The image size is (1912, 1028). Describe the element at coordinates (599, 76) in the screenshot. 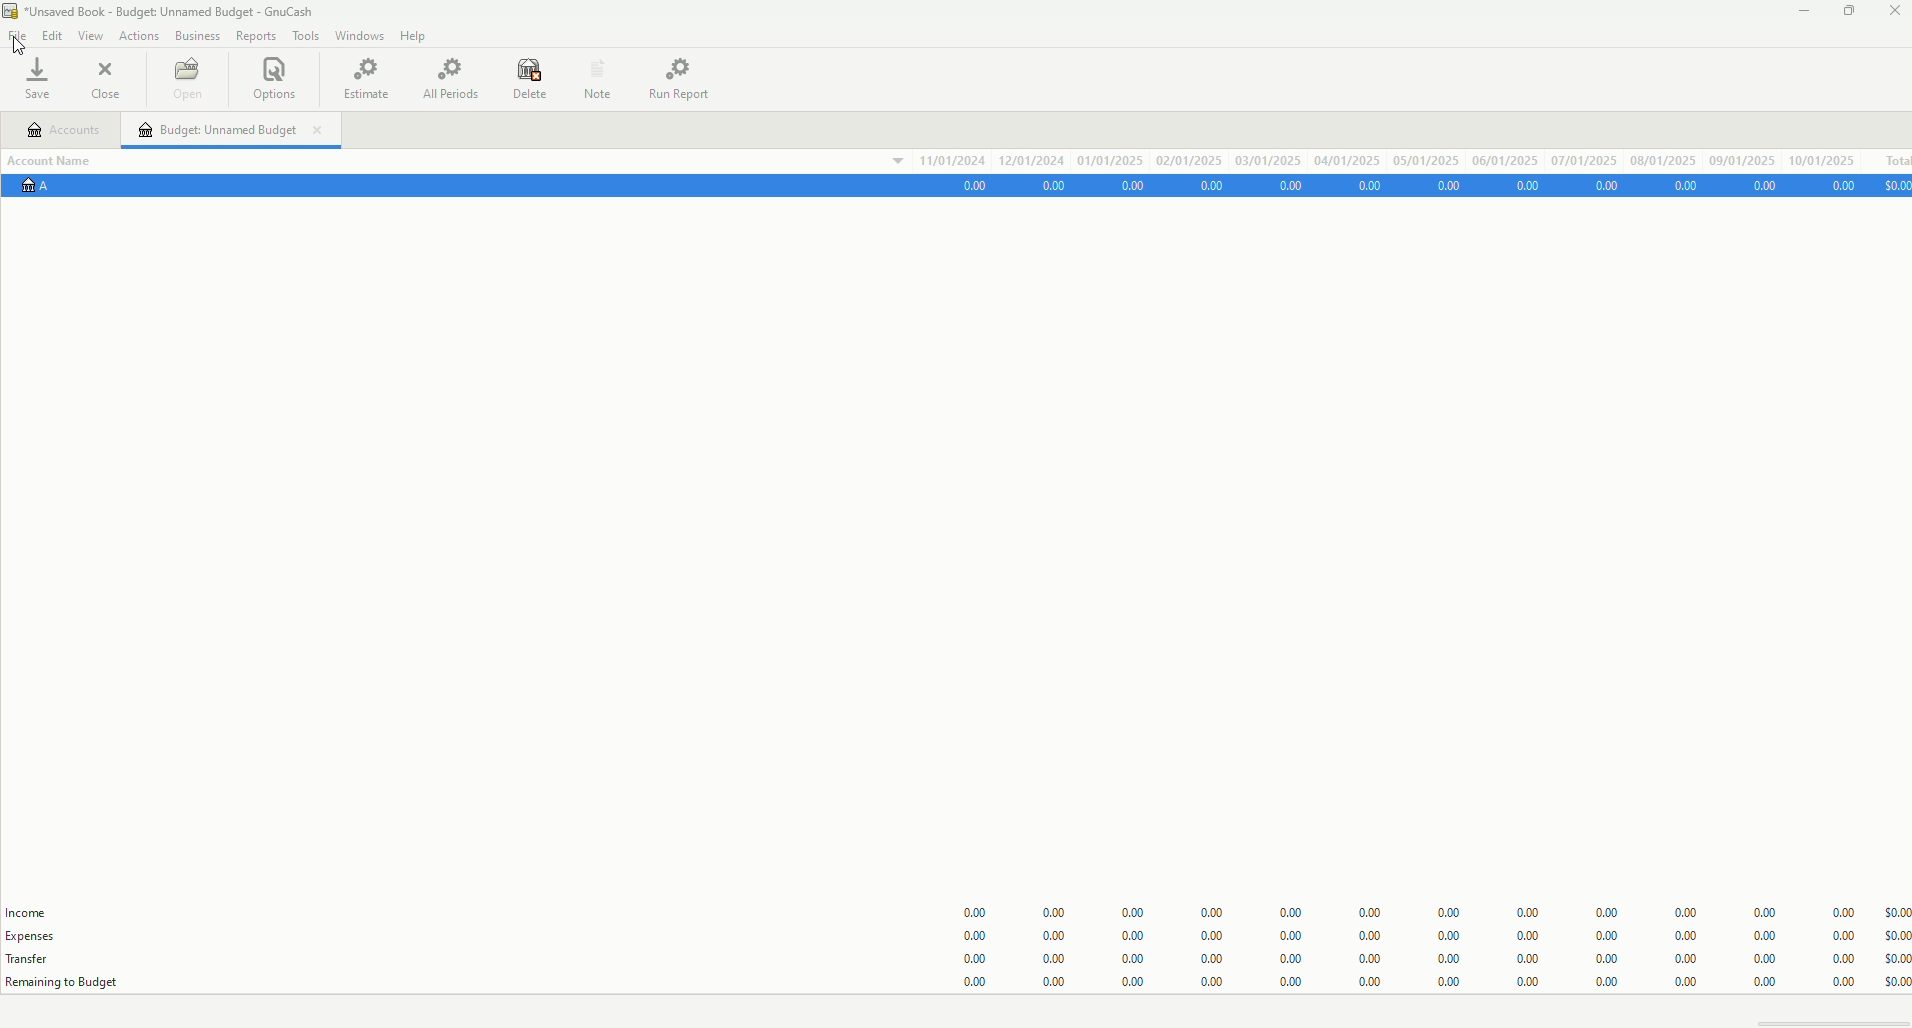

I see `Note` at that location.